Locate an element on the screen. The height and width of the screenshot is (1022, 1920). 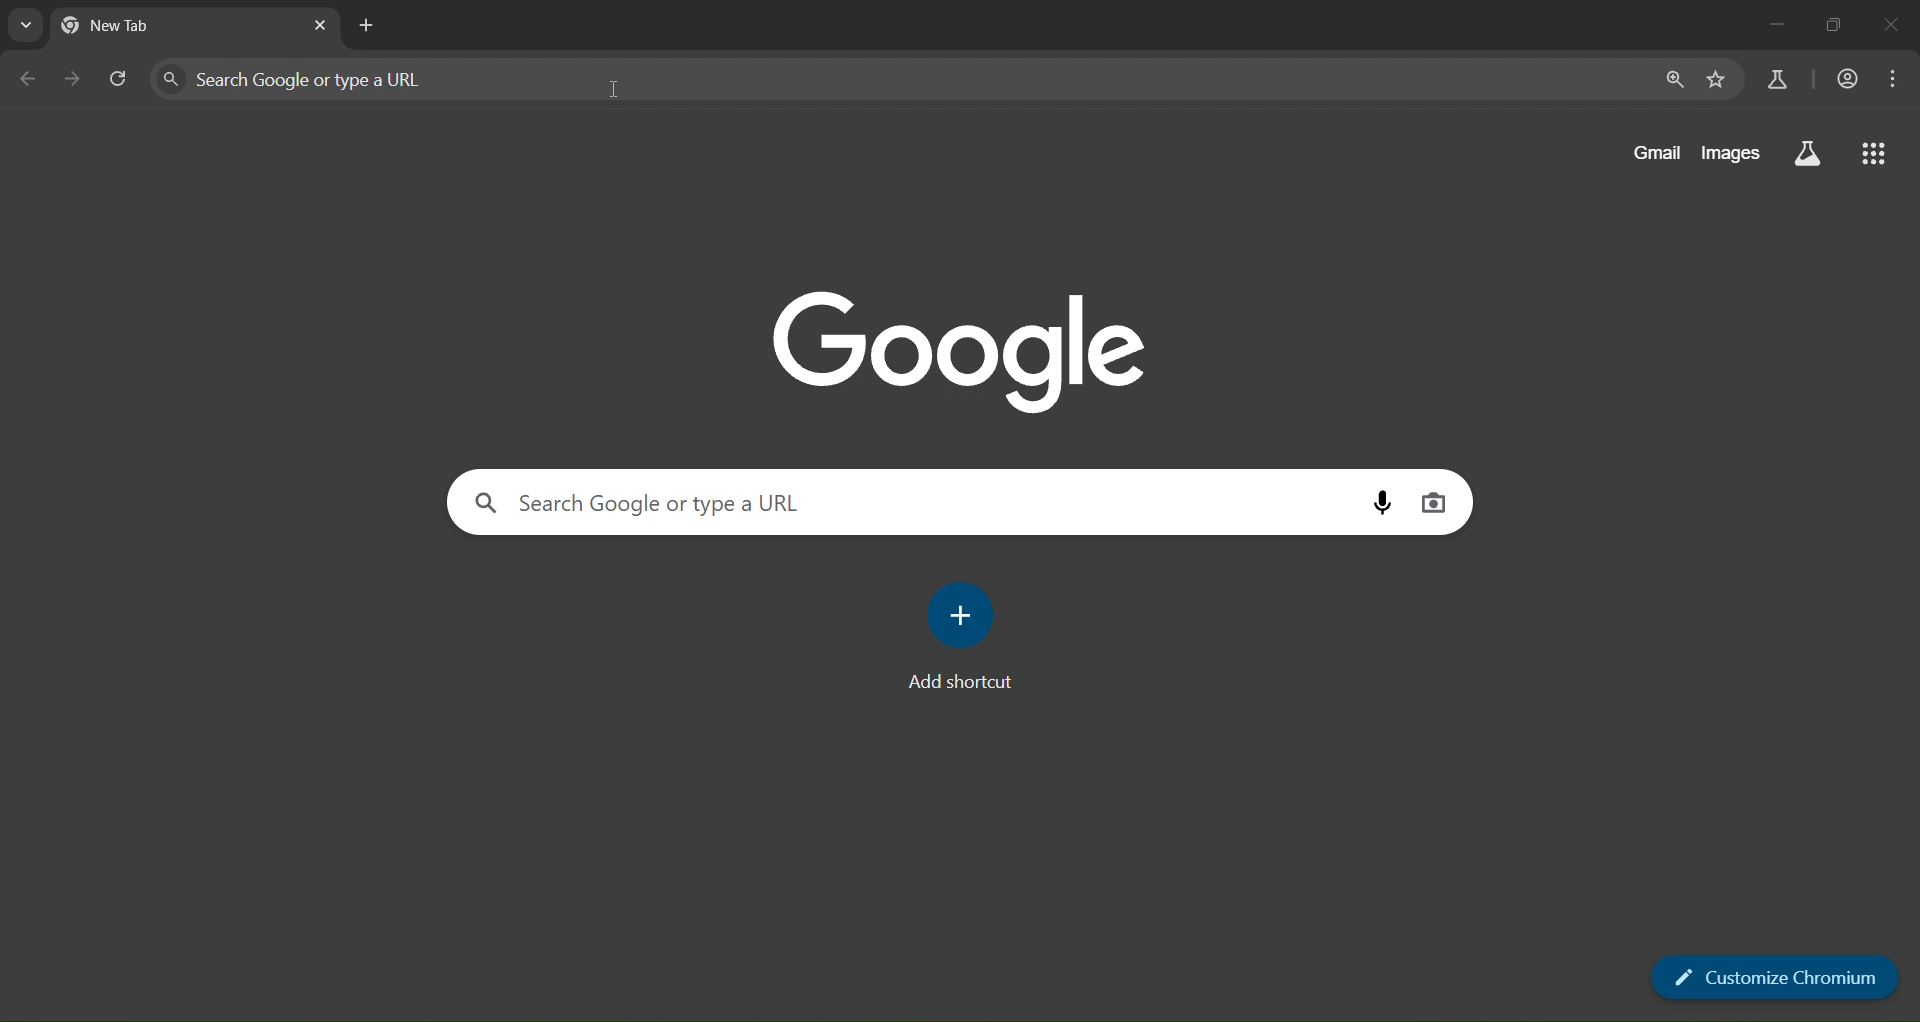
New Tab is located at coordinates (137, 26).